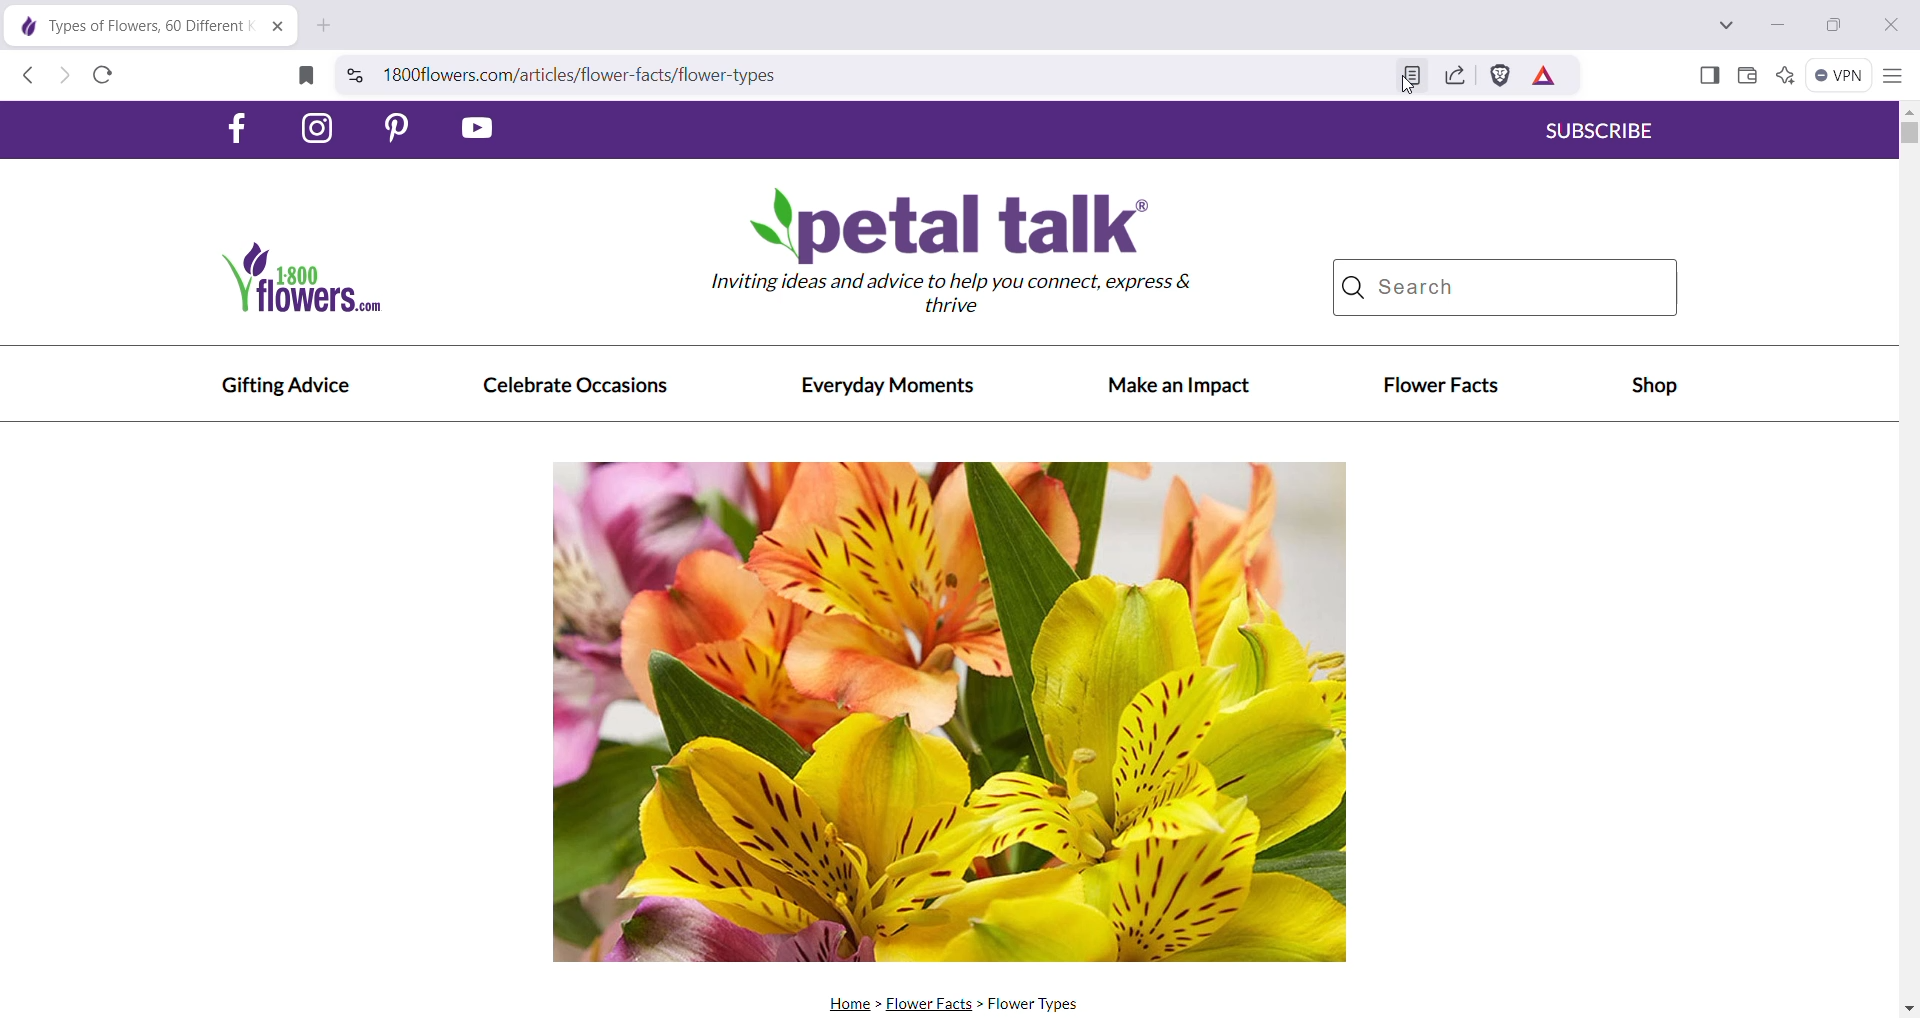 This screenshot has height=1018, width=1920. I want to click on Celebrate Occasions, so click(575, 387).